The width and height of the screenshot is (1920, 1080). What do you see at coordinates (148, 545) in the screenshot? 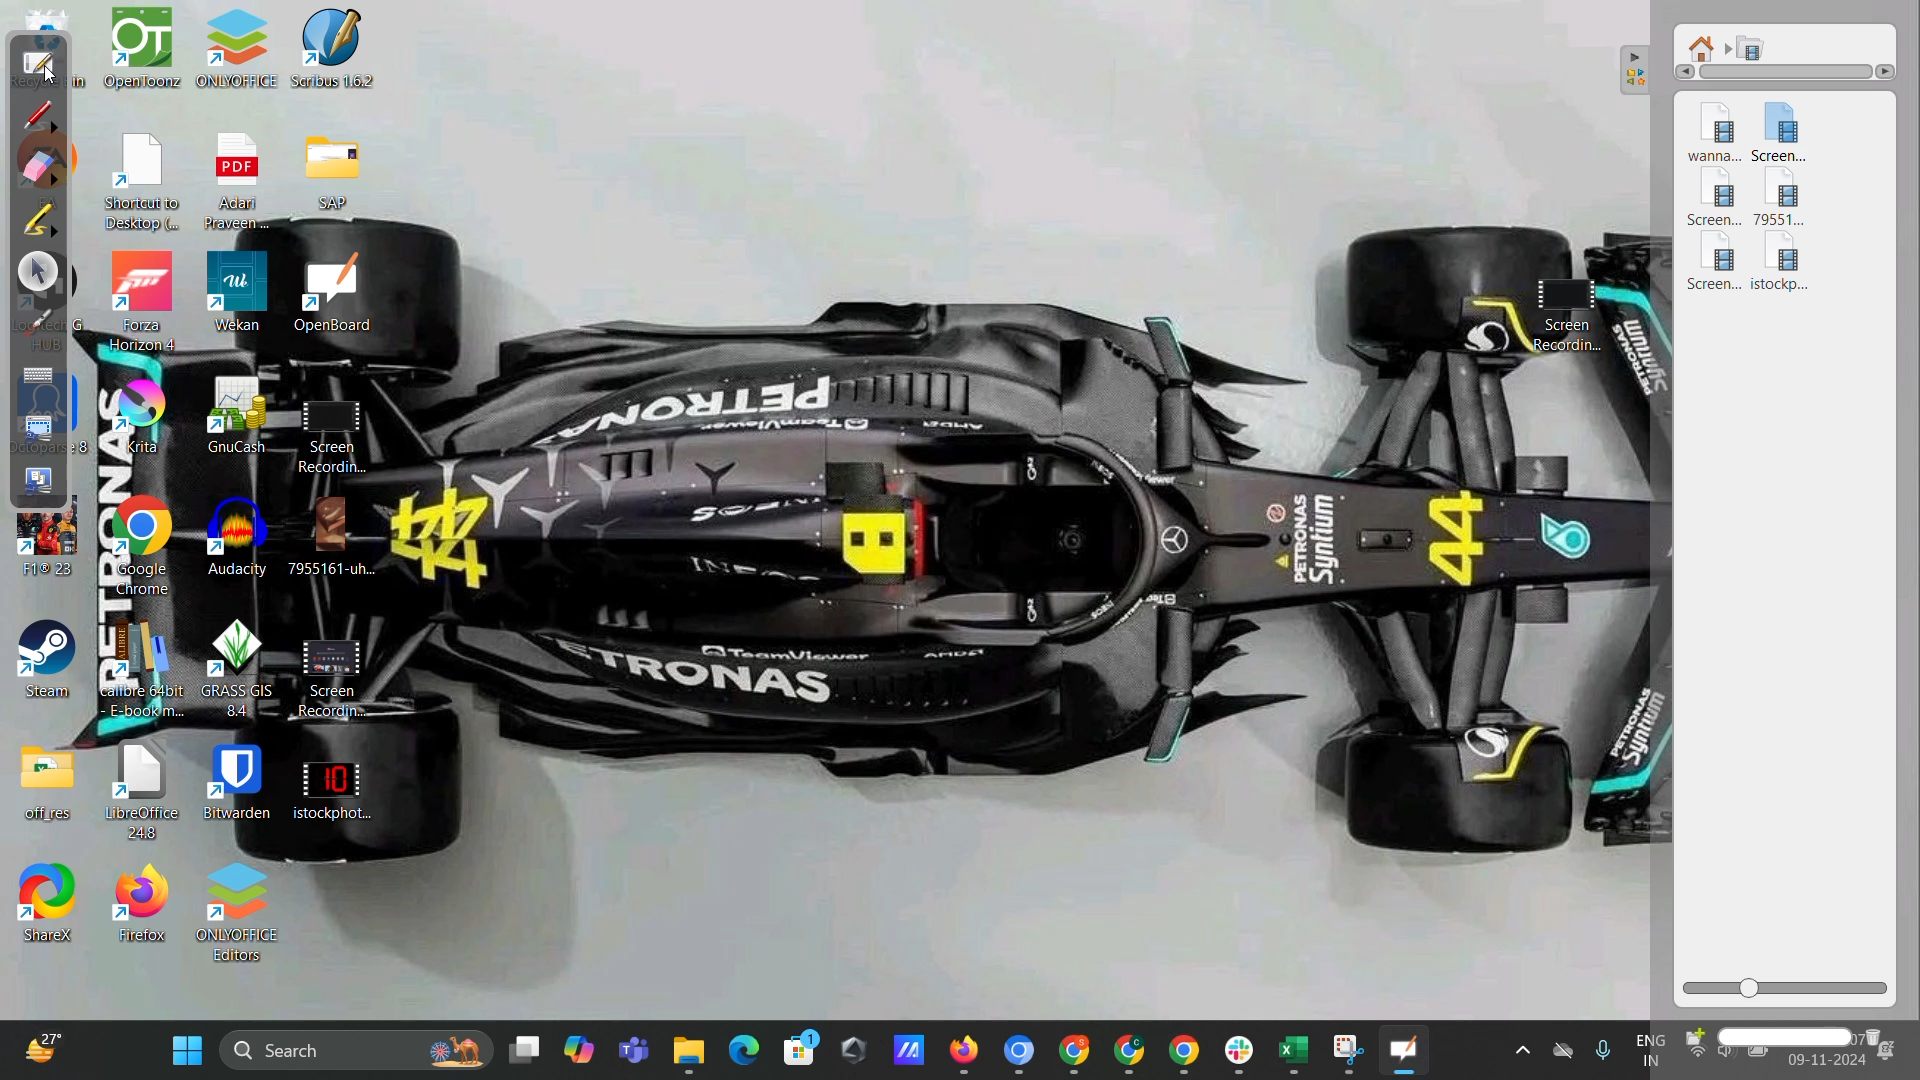
I see `Google Chrome` at bounding box center [148, 545].